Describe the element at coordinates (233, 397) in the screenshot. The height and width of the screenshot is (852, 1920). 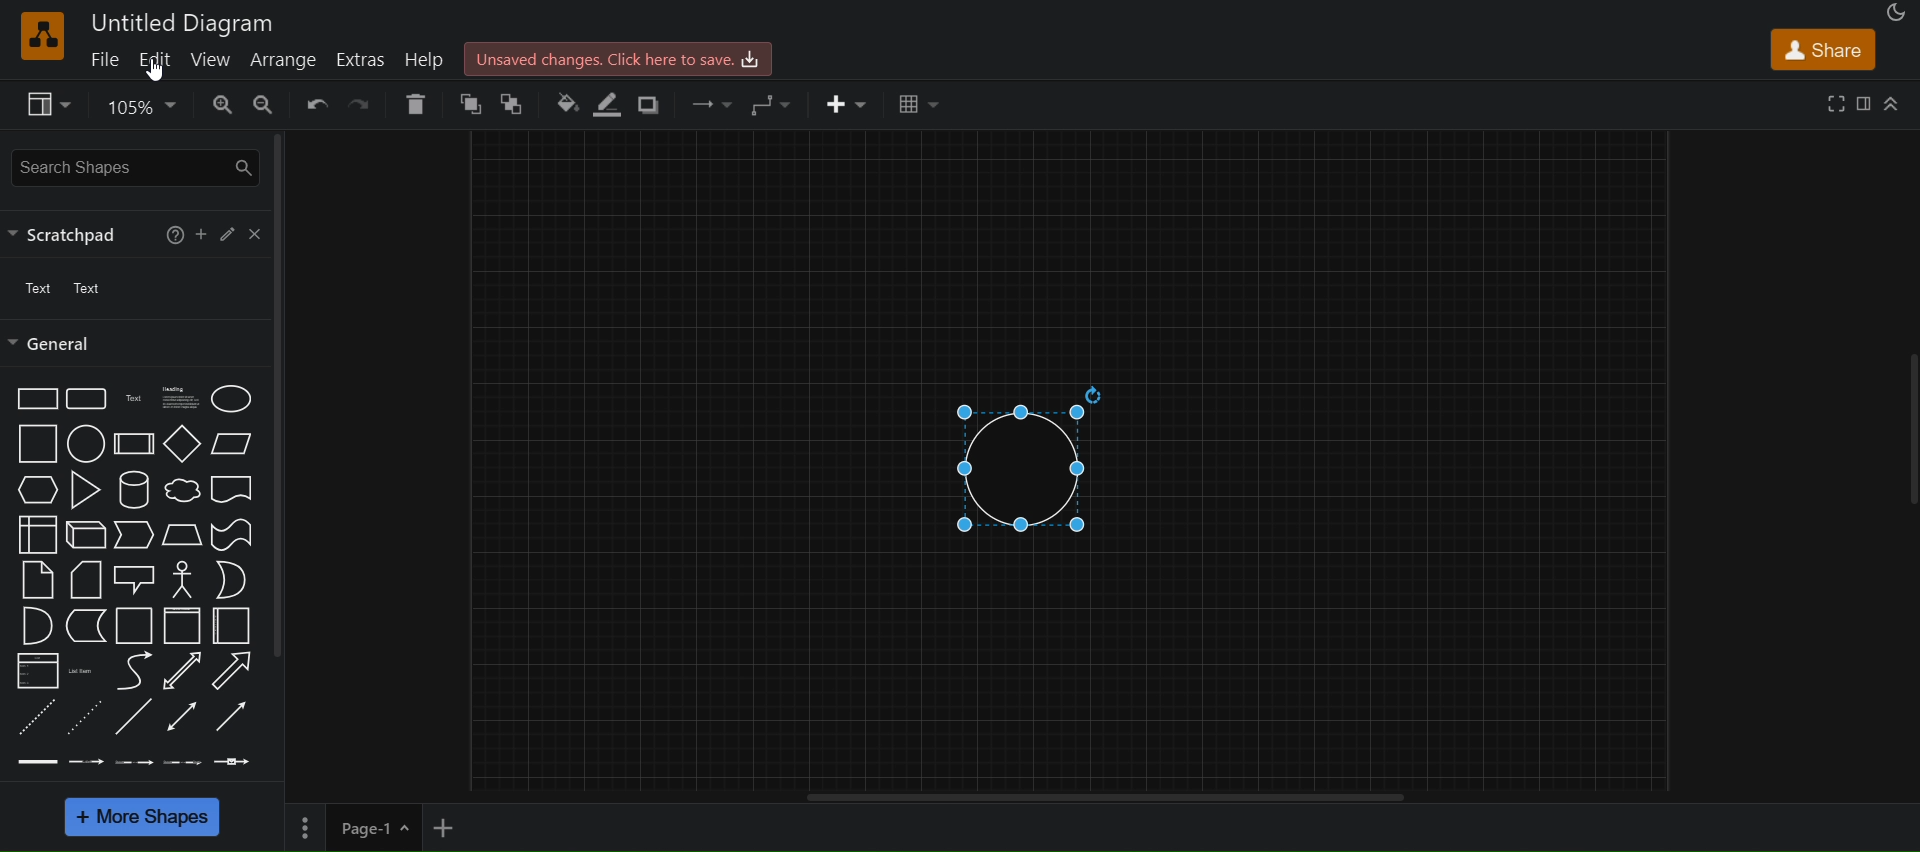
I see `ellipse` at that location.